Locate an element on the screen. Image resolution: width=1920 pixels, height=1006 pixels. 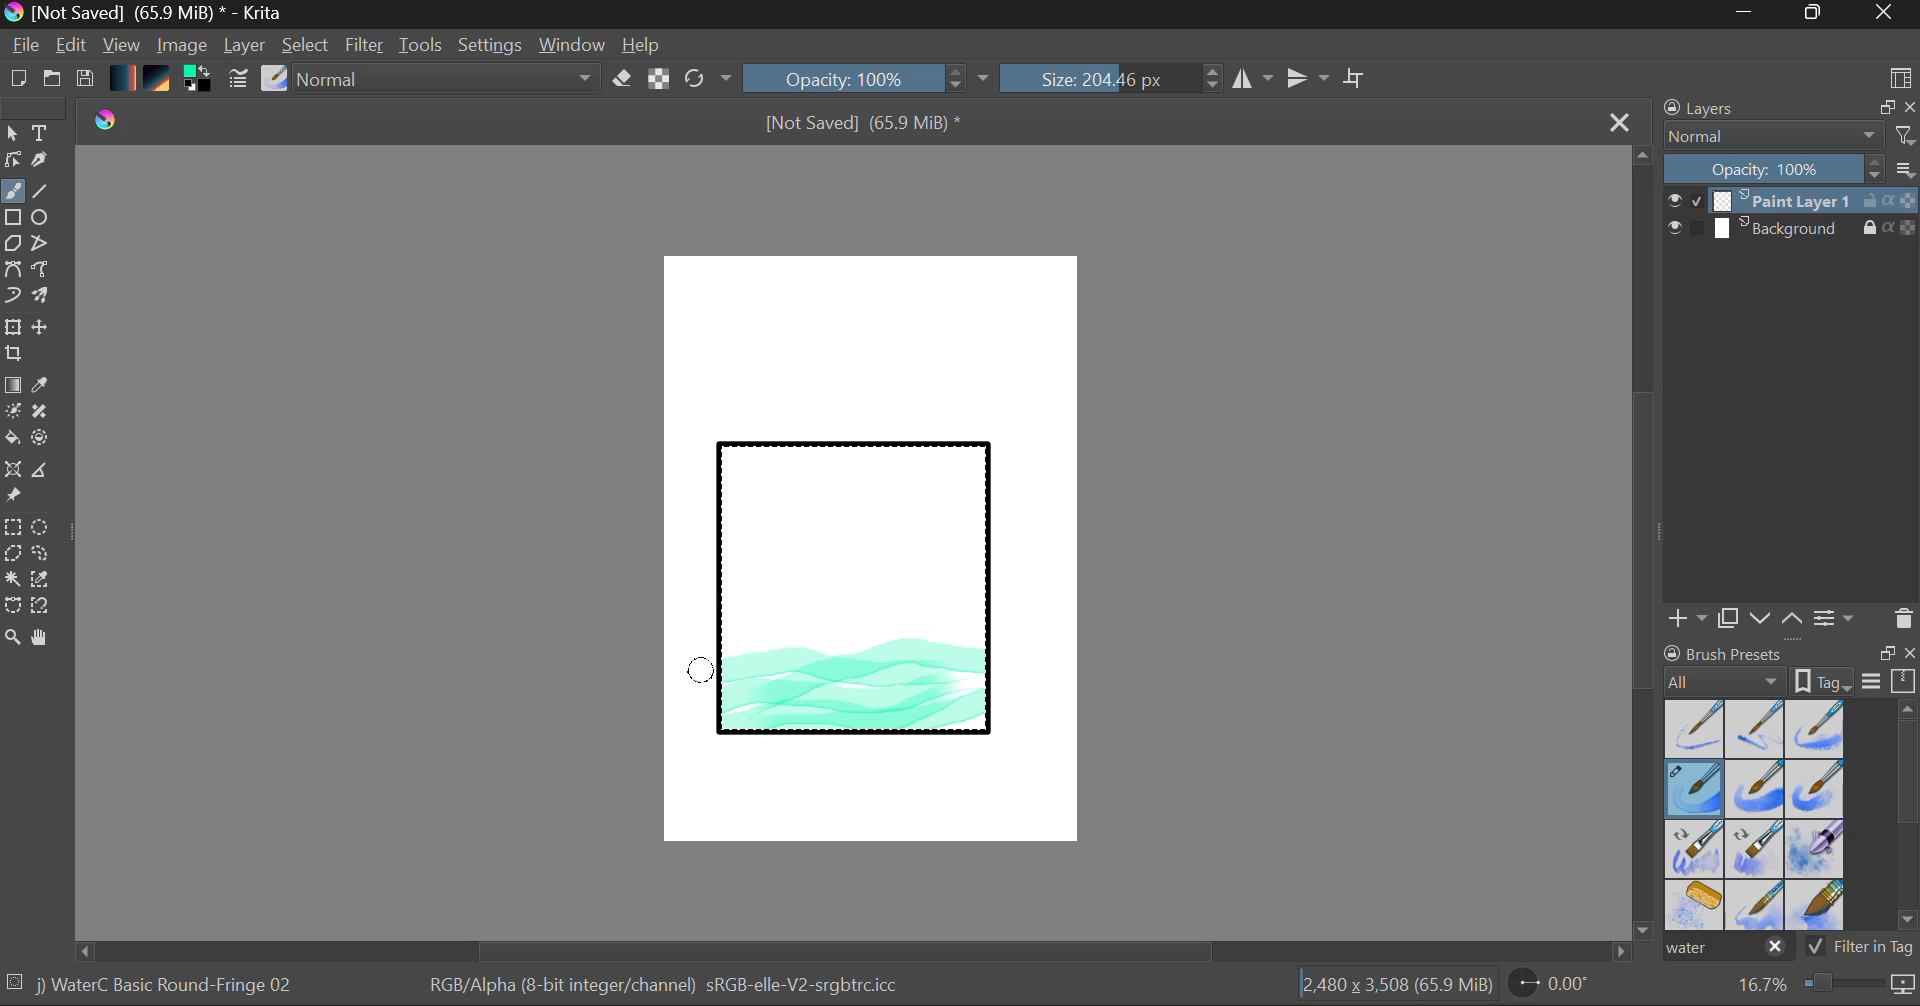
Layers Docket Tab is located at coordinates (1787, 106).